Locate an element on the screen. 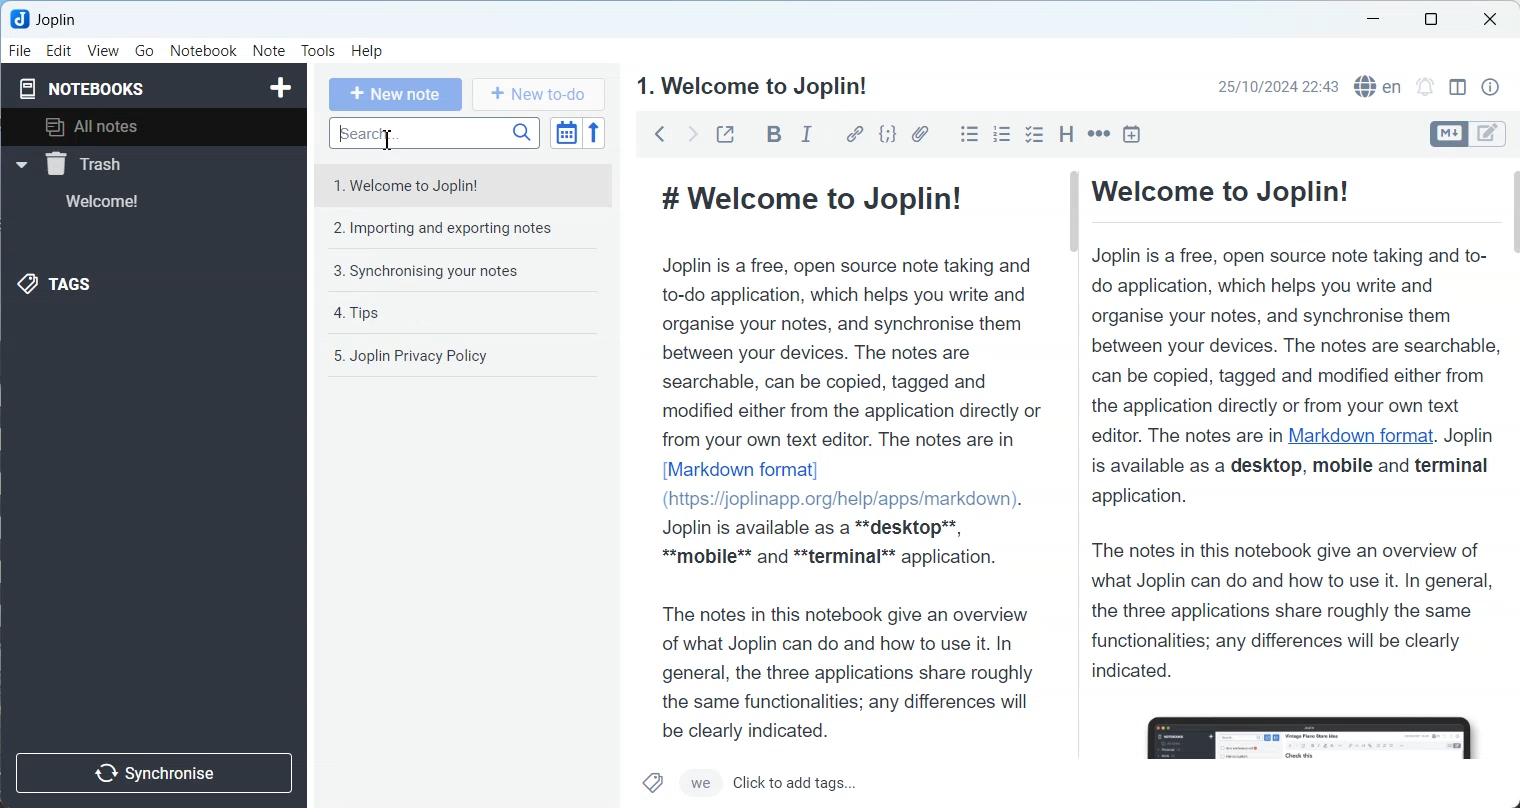 The width and height of the screenshot is (1520, 808). Trash is located at coordinates (129, 163).